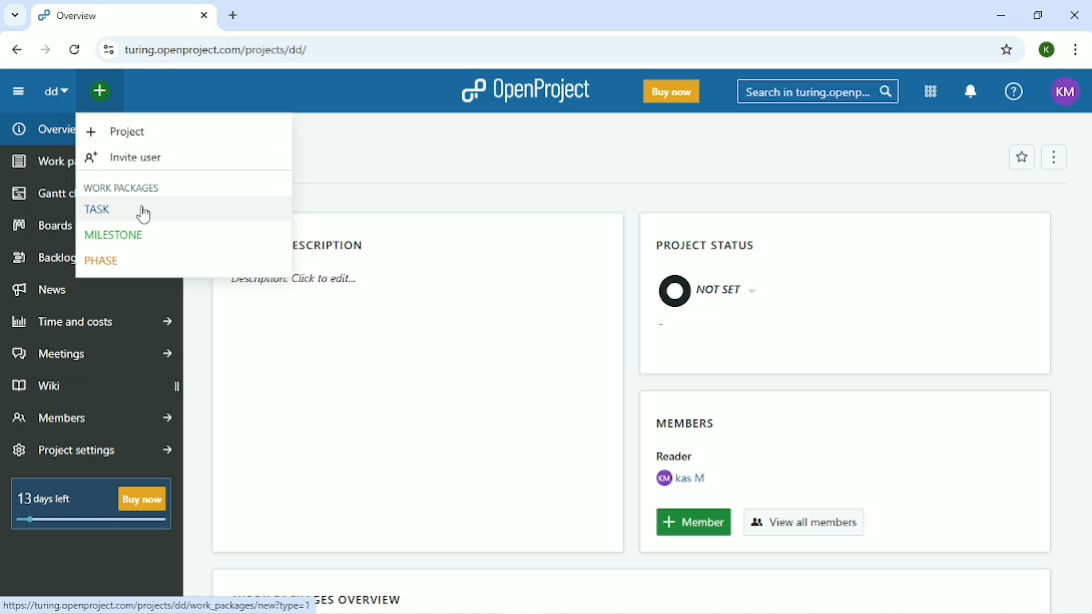 The width and height of the screenshot is (1092, 614). Describe the element at coordinates (92, 354) in the screenshot. I see `Meetings` at that location.